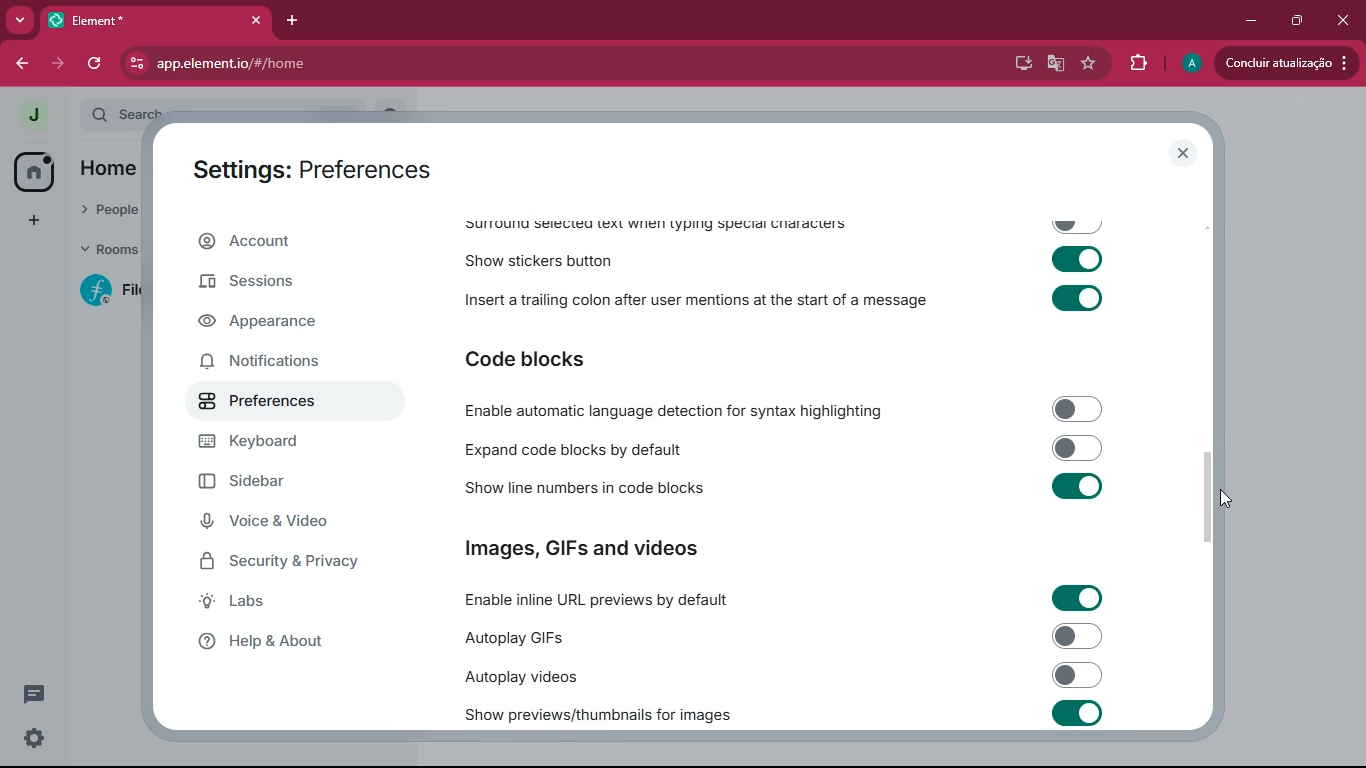 This screenshot has width=1366, height=768. I want to click on settings: preferences, so click(318, 167).